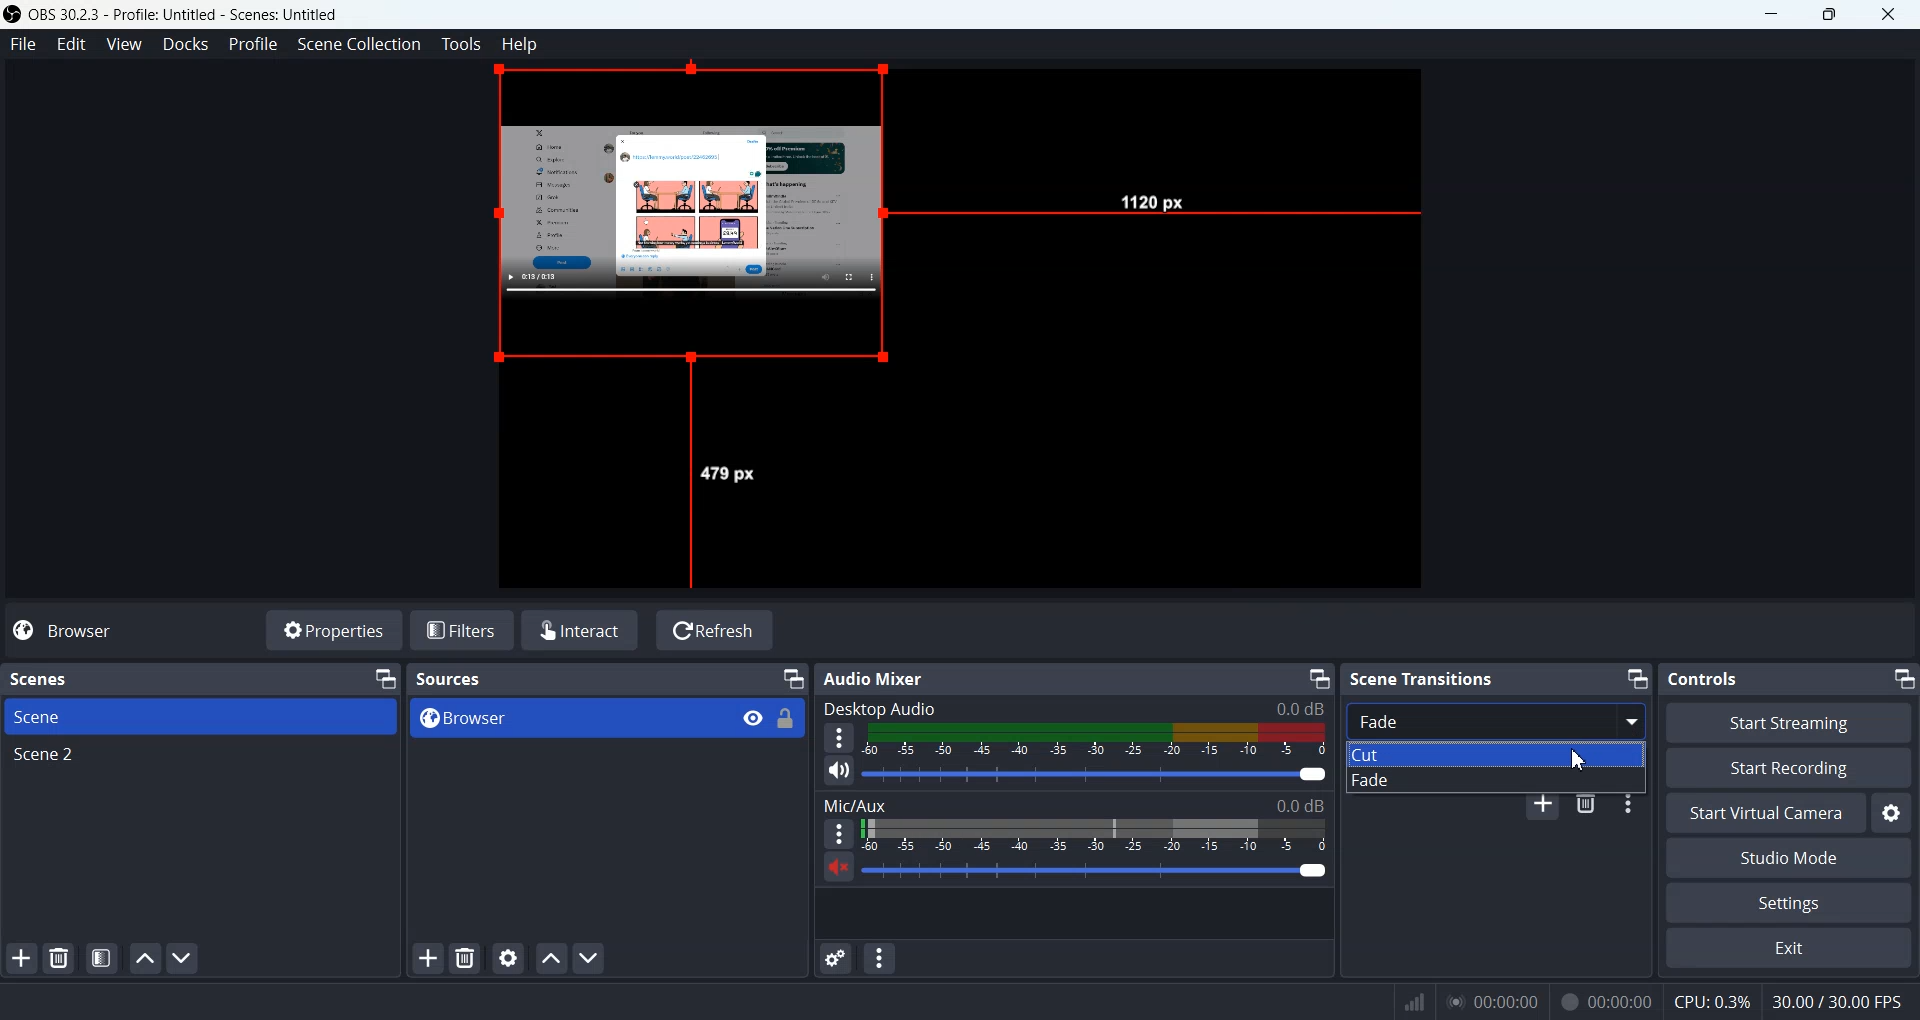  What do you see at coordinates (1421, 677) in the screenshot?
I see `Text` at bounding box center [1421, 677].